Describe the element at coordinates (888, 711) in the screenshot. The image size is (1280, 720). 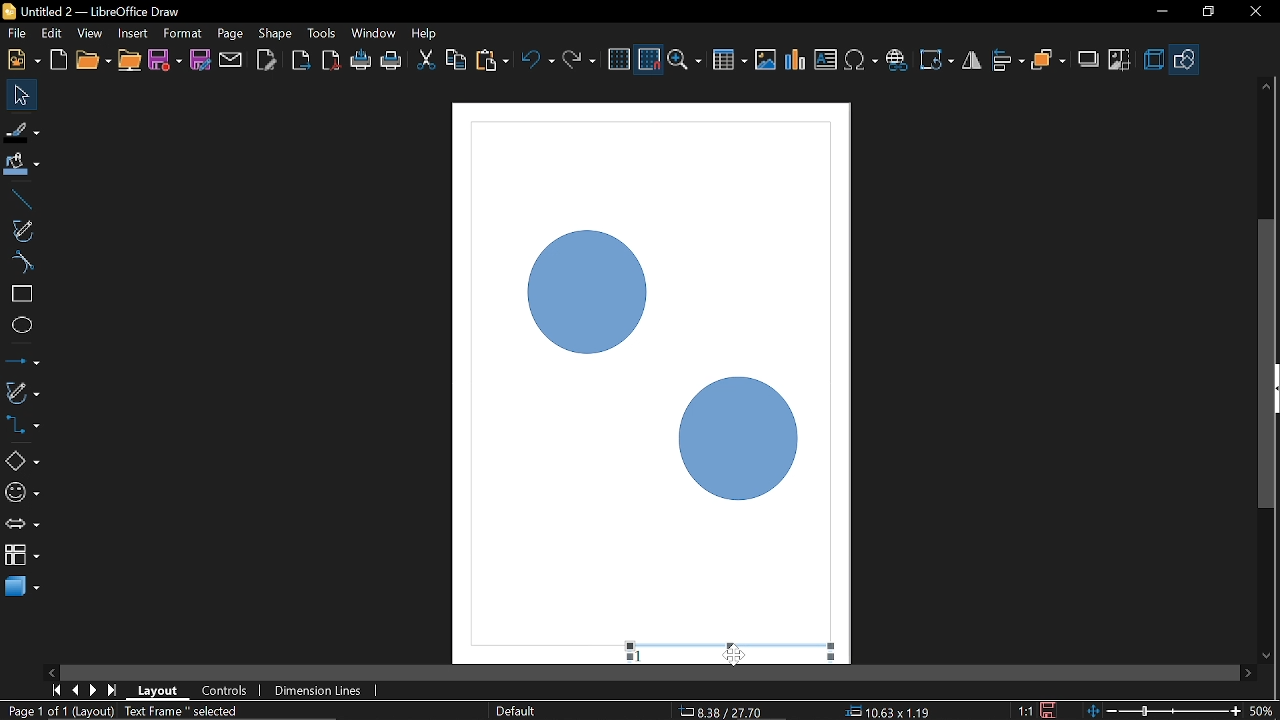
I see `co-ordinate` at that location.